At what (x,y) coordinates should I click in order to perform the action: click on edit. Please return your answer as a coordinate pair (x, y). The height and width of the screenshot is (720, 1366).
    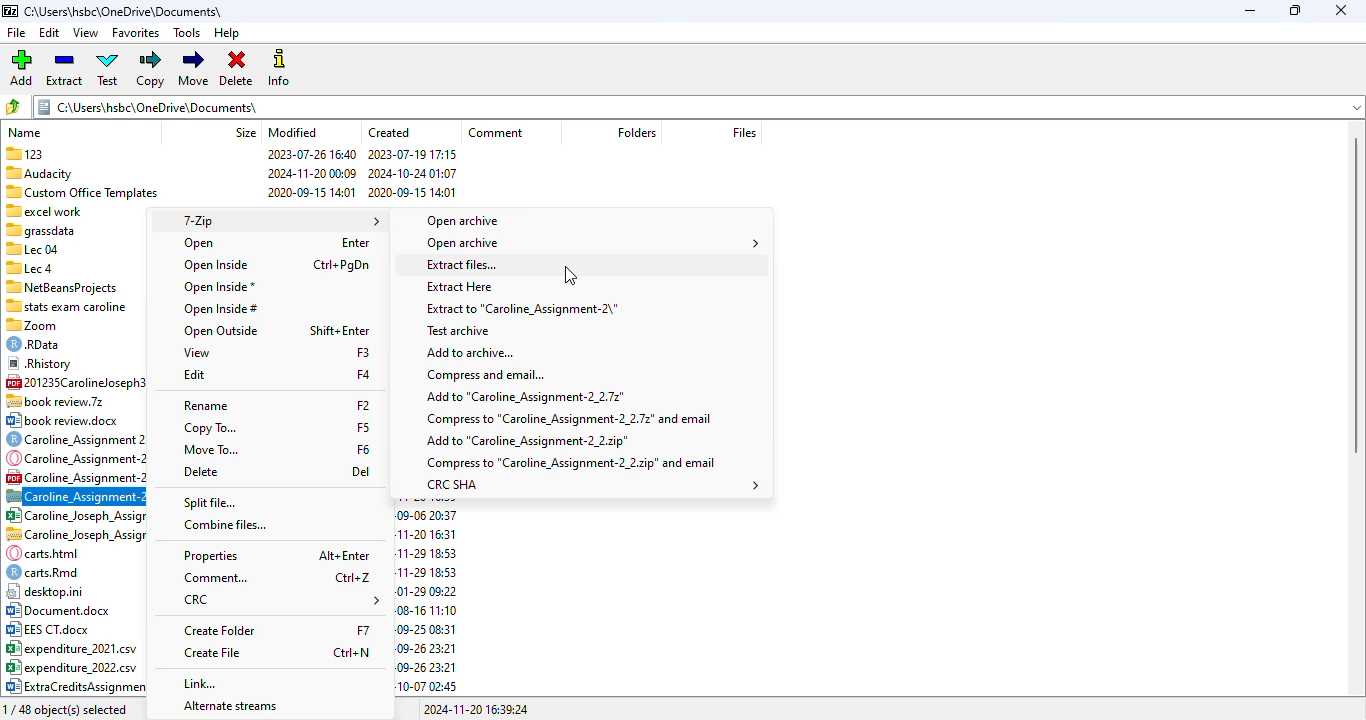
    Looking at the image, I should click on (50, 33).